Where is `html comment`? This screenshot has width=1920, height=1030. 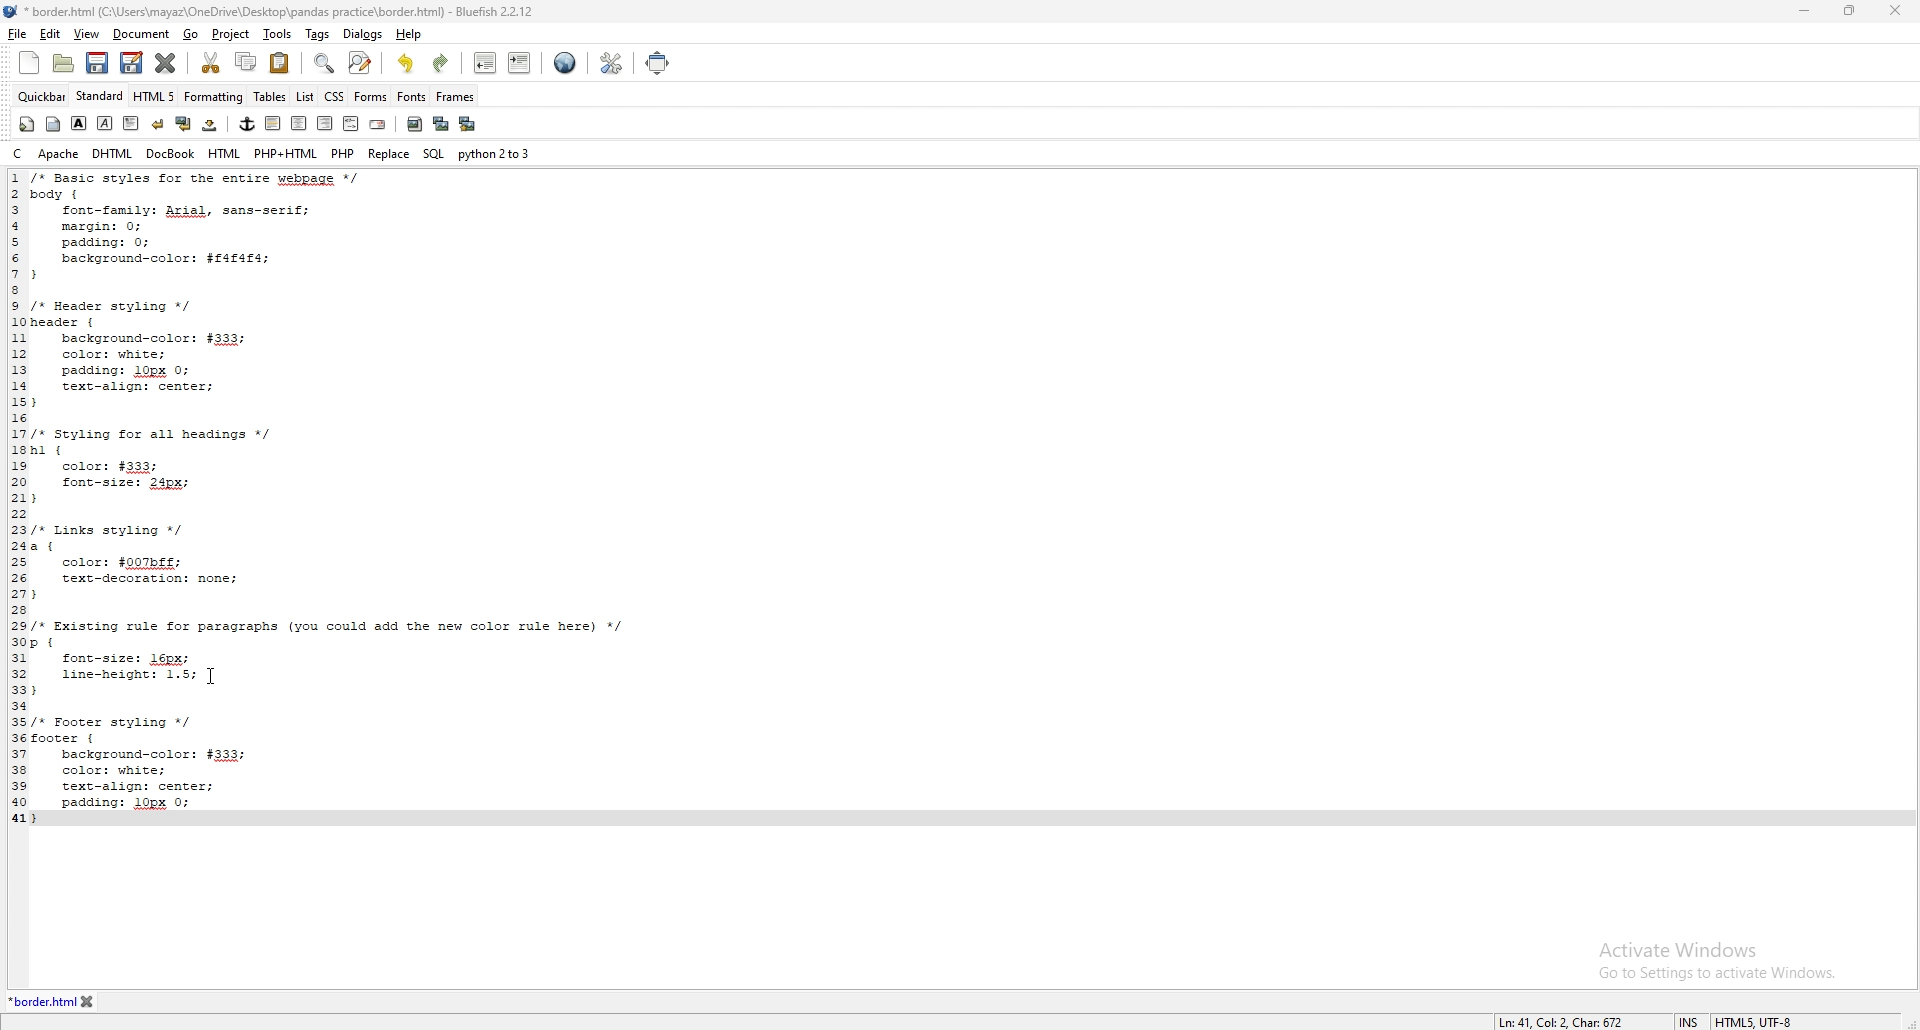
html comment is located at coordinates (352, 123).